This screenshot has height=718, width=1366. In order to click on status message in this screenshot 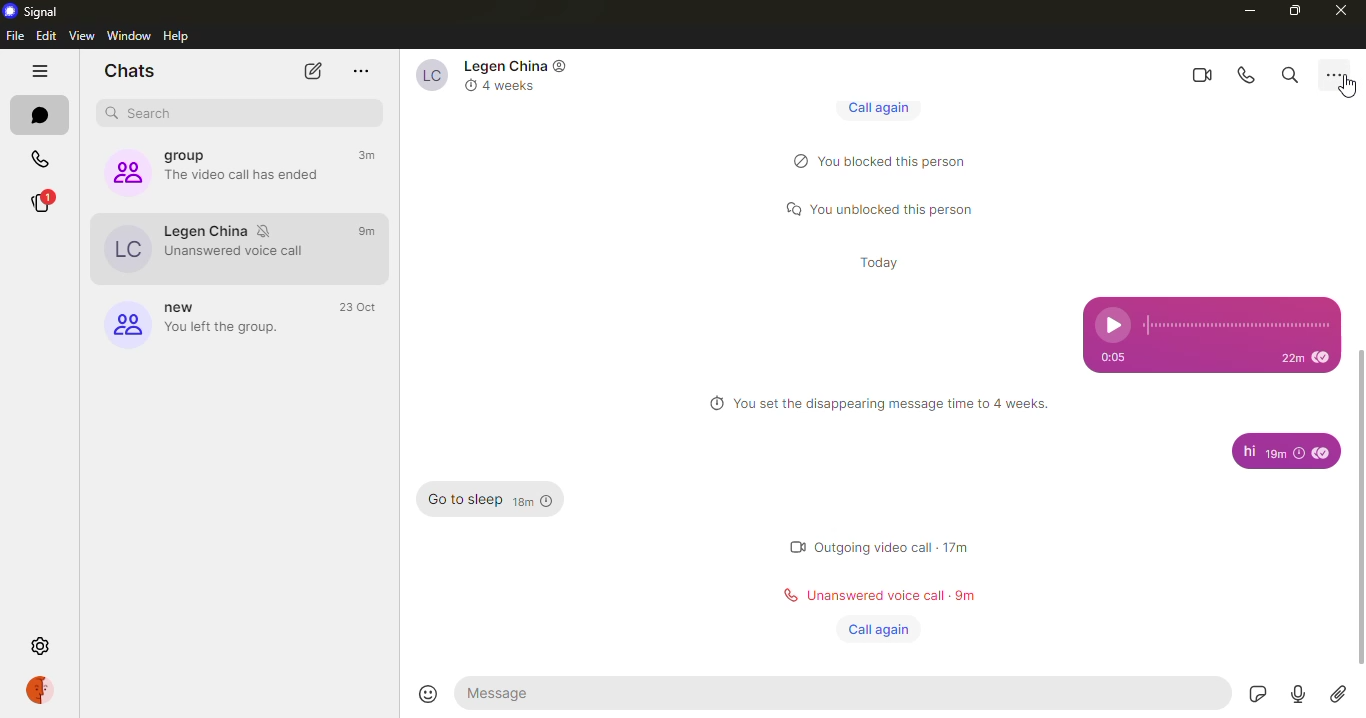, I will do `click(854, 596)`.